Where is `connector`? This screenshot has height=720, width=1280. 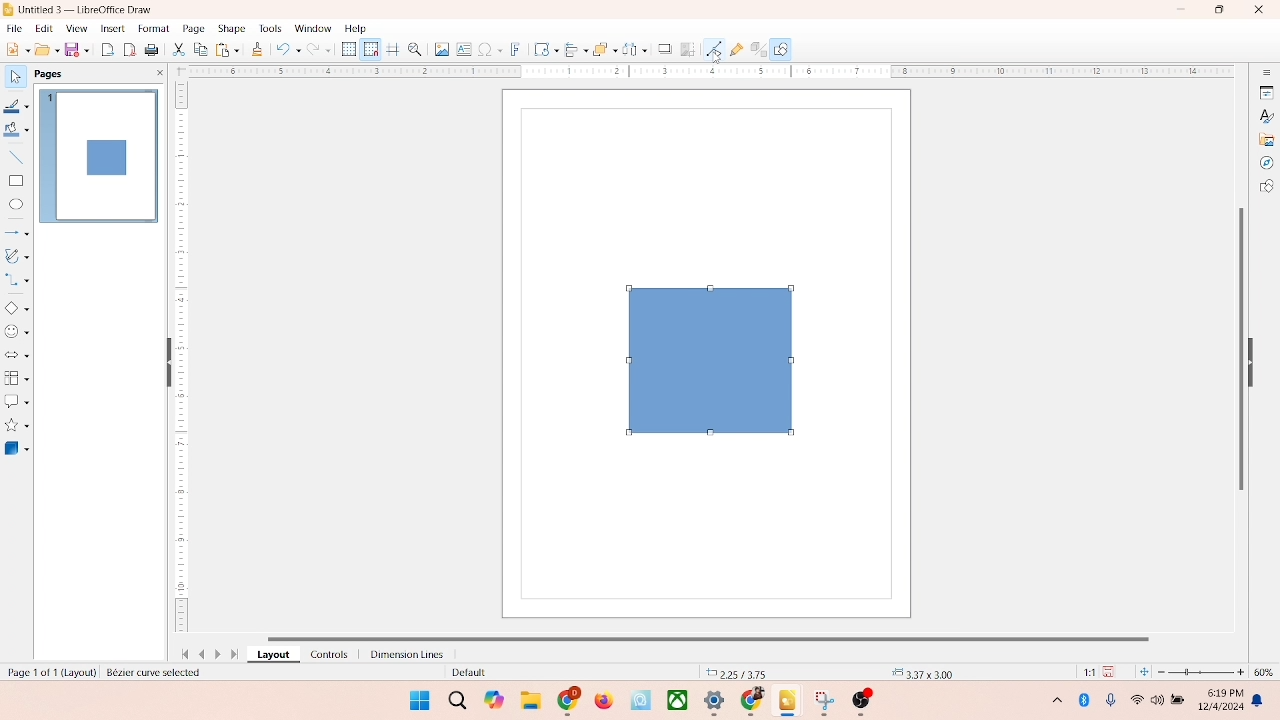
connector is located at coordinates (18, 280).